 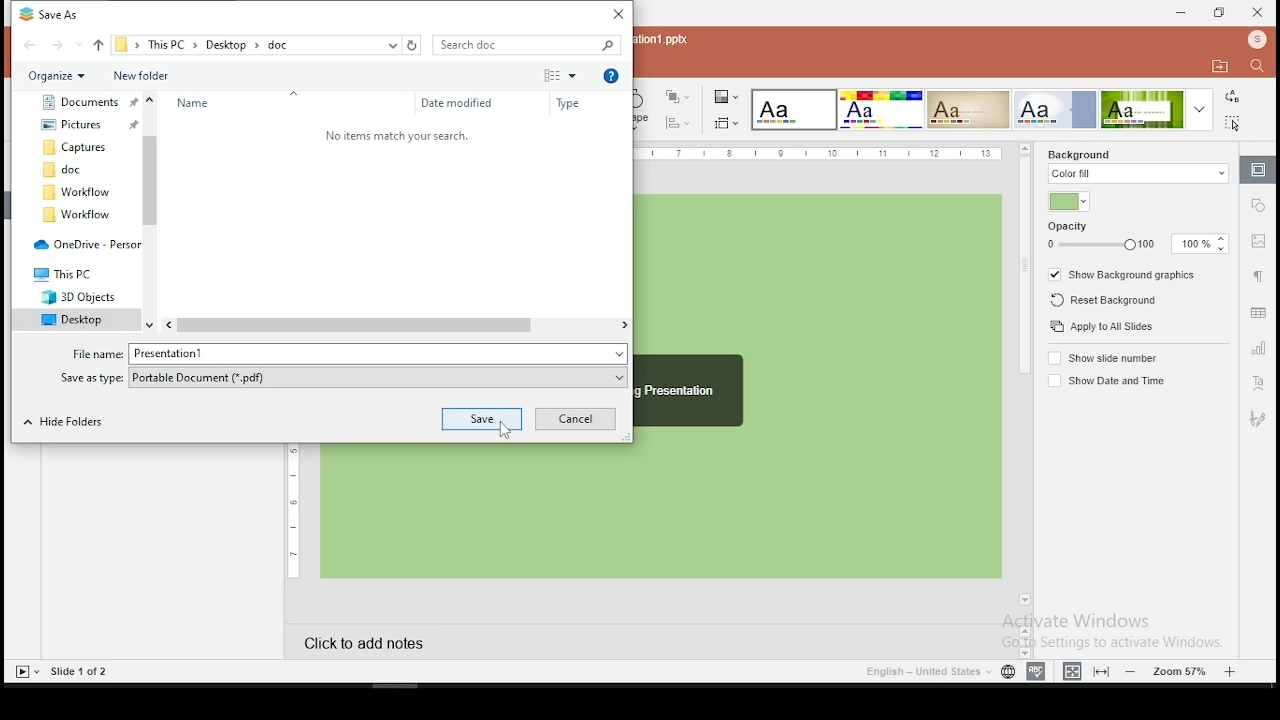 What do you see at coordinates (1259, 170) in the screenshot?
I see `slide settings` at bounding box center [1259, 170].